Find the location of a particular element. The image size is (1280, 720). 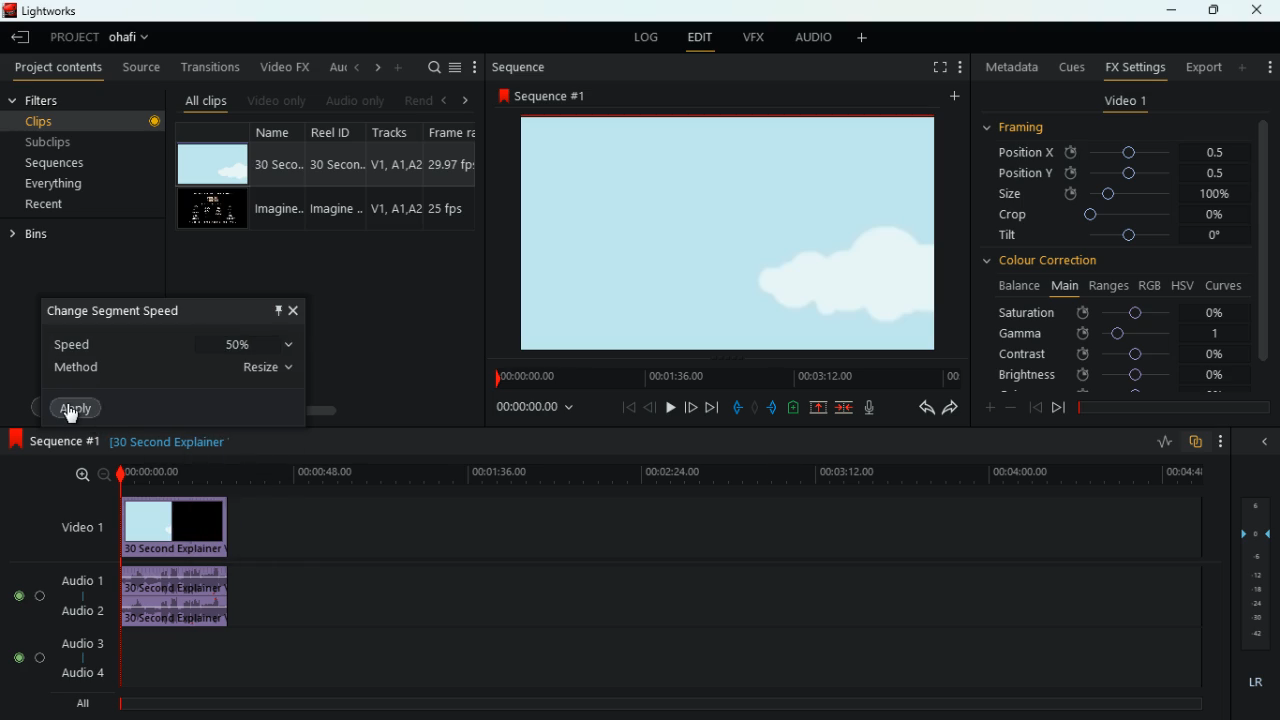

more is located at coordinates (1244, 67).